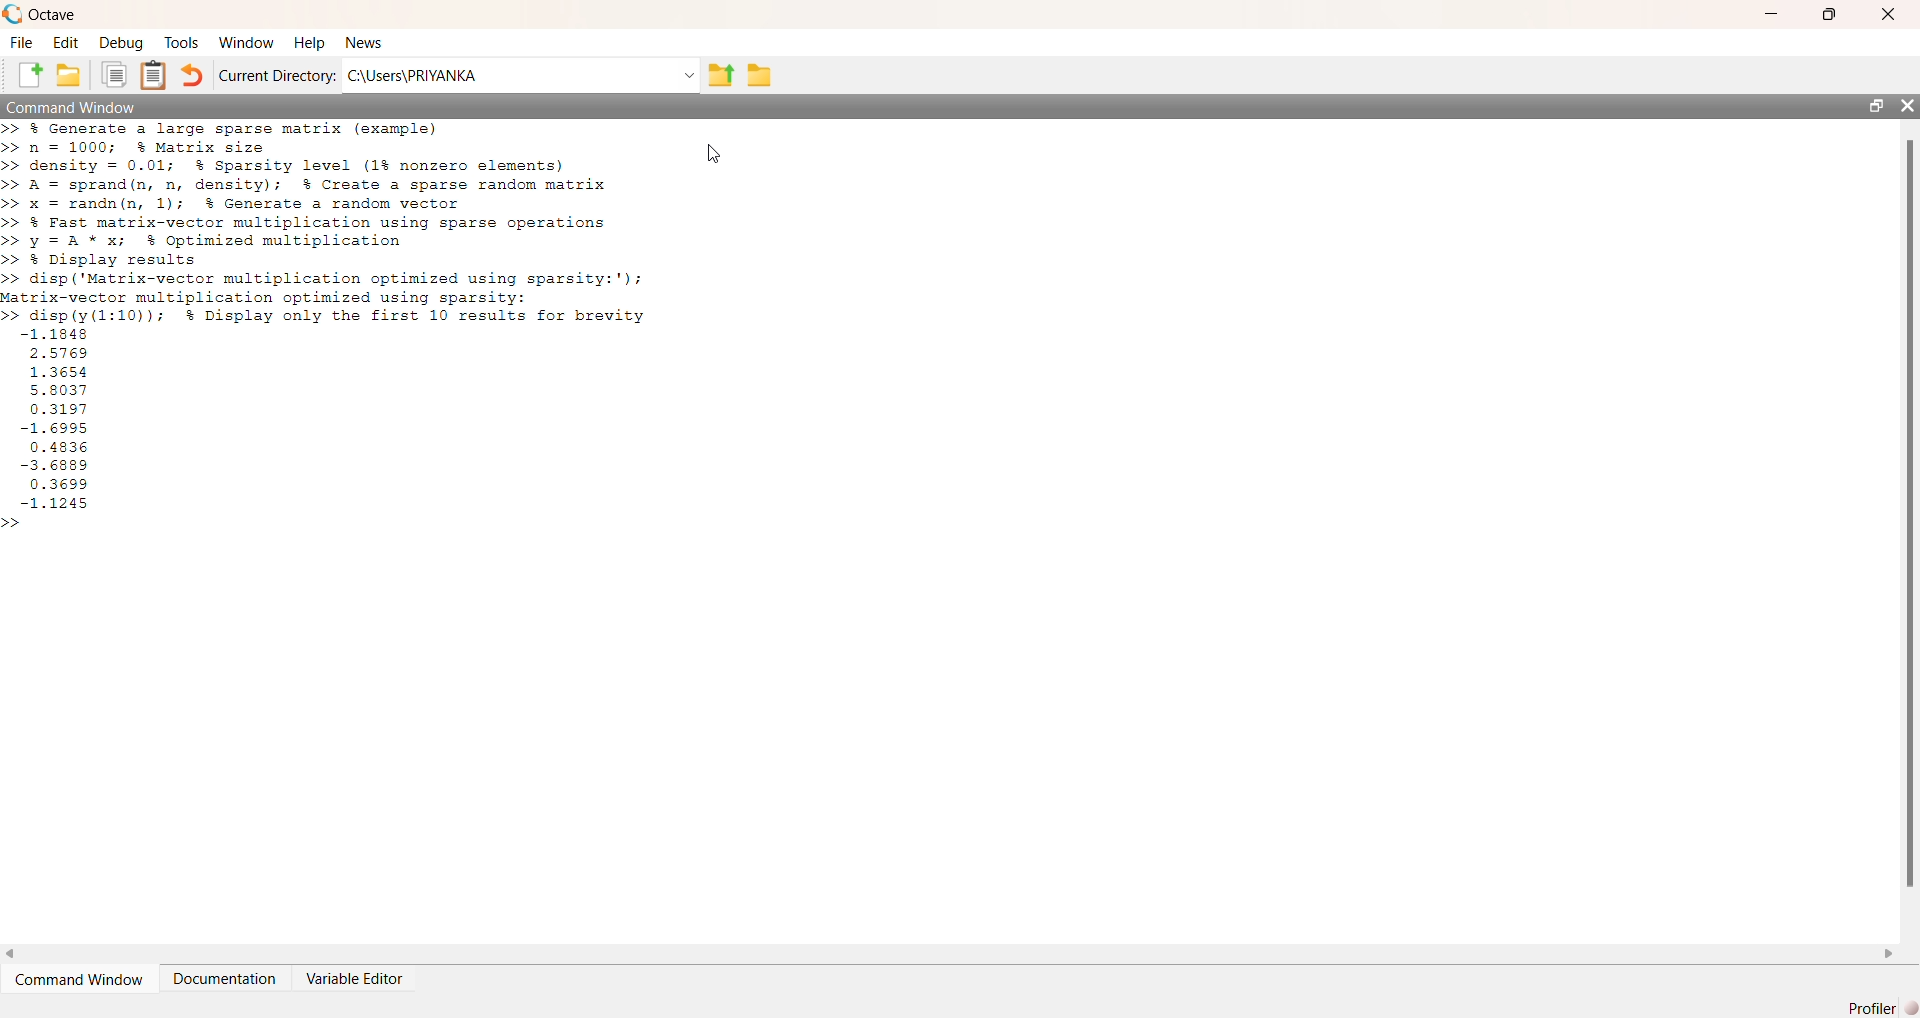 The width and height of the screenshot is (1920, 1018). I want to click on new script, so click(25, 78).